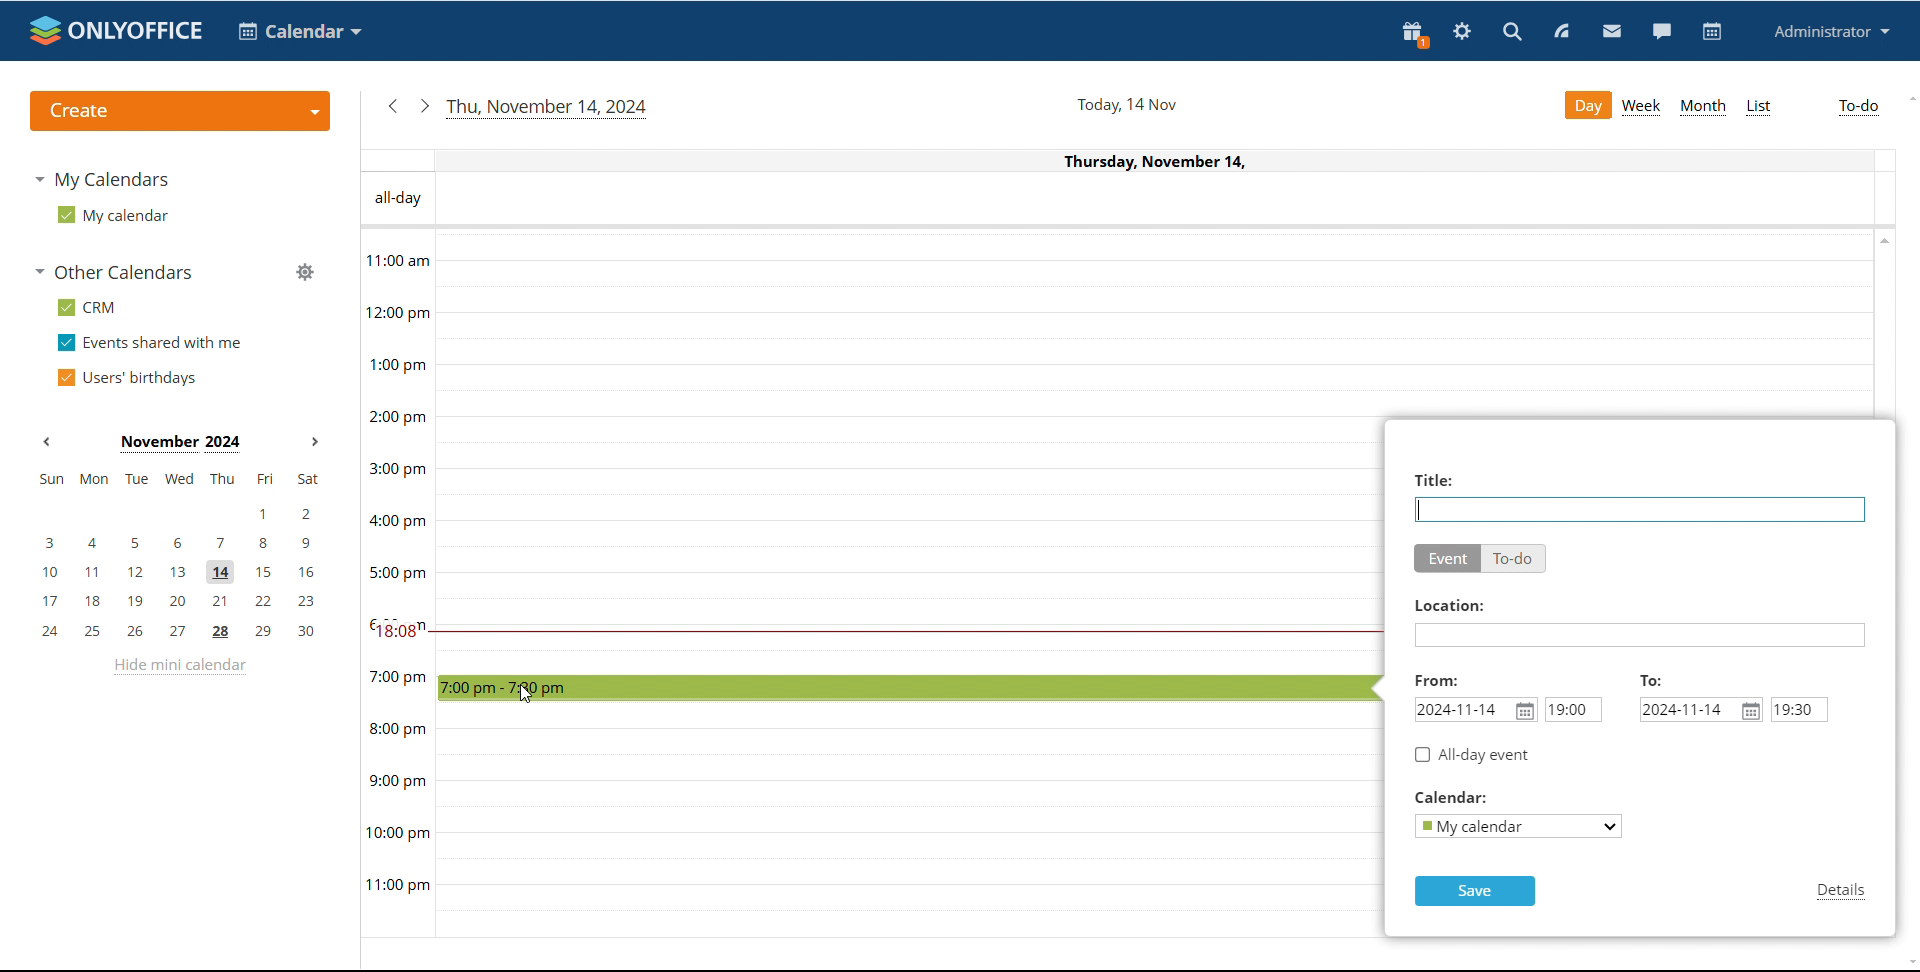 The height and width of the screenshot is (972, 1920). I want to click on profile, so click(1829, 32).